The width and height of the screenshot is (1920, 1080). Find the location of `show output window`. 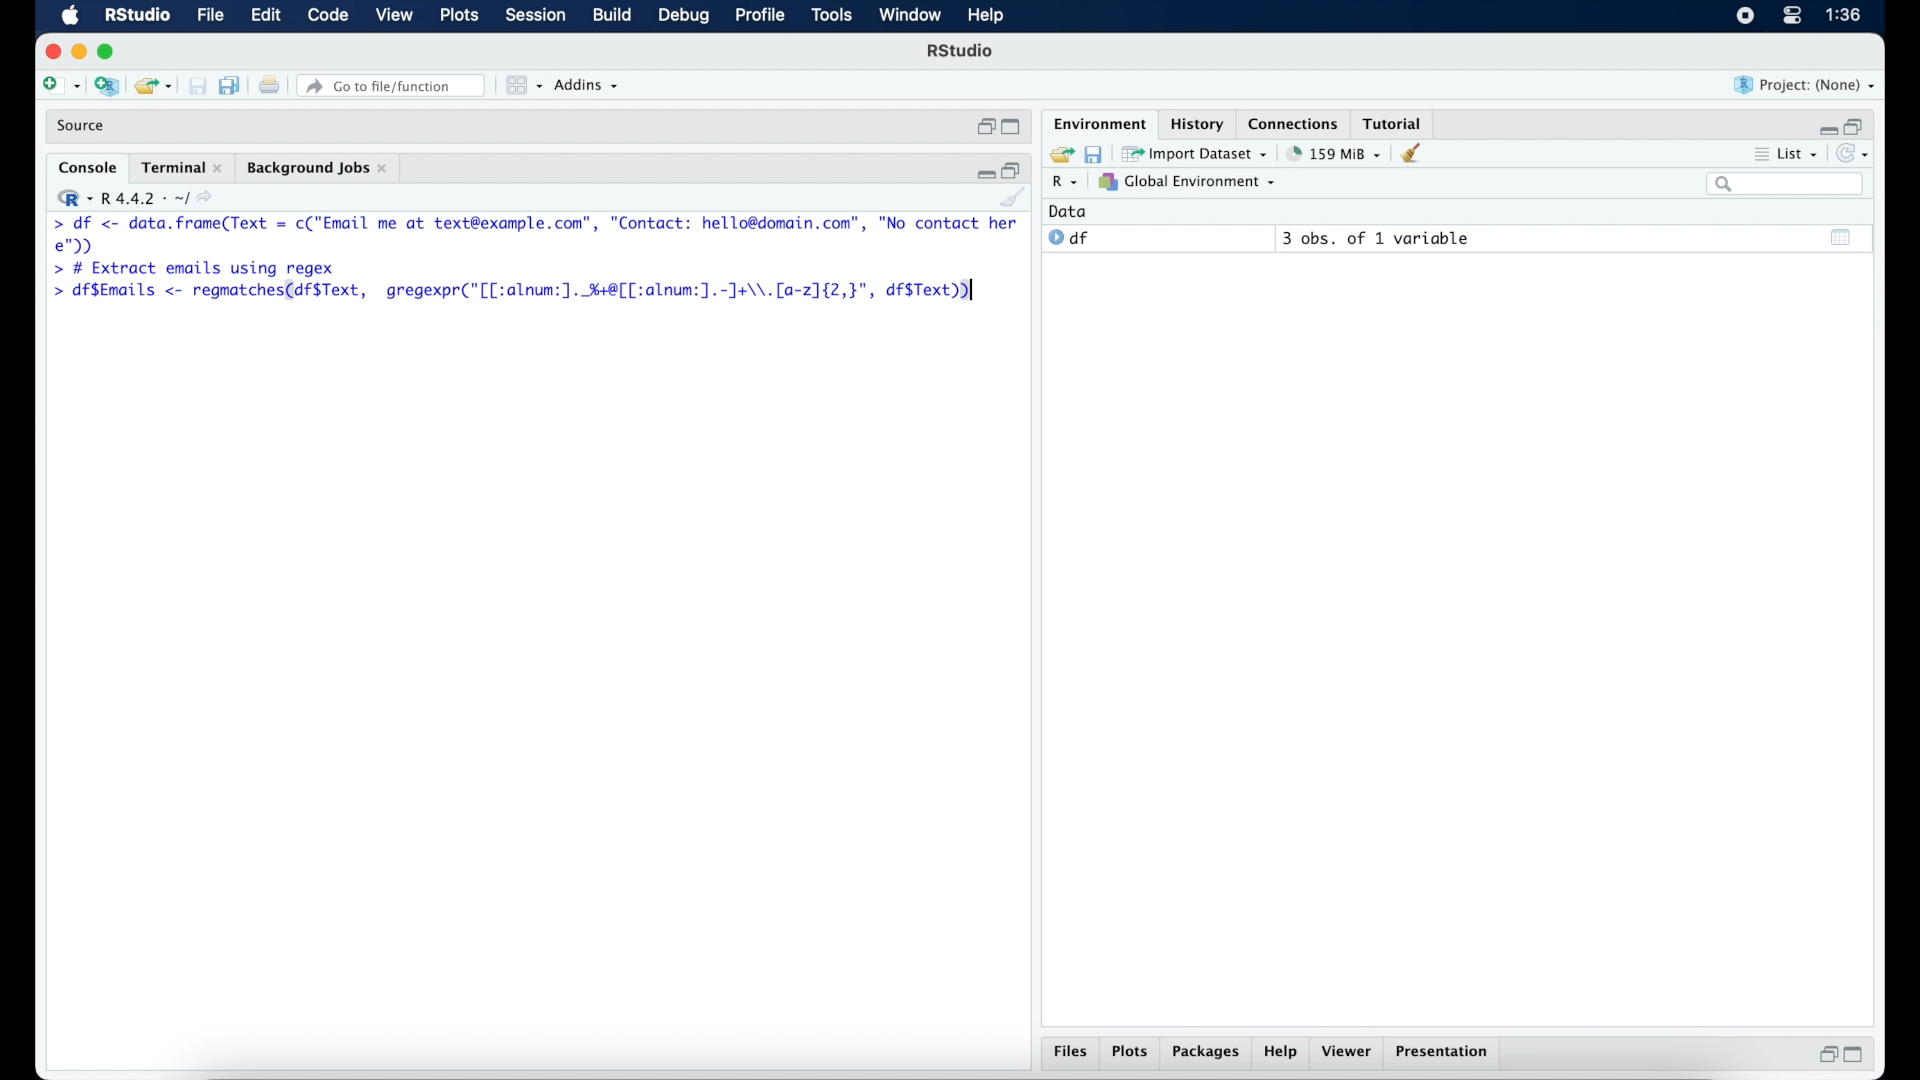

show output window is located at coordinates (1841, 239).